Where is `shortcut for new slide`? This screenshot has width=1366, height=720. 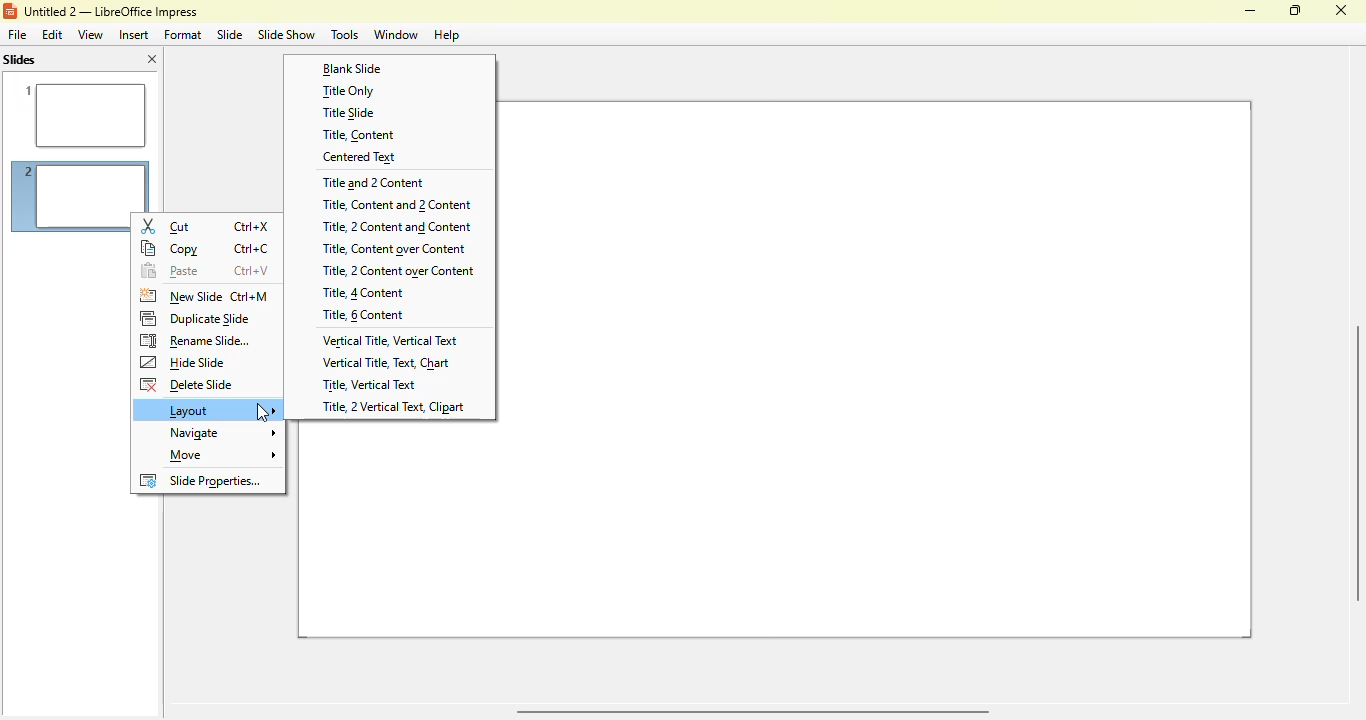 shortcut for new slide is located at coordinates (251, 296).